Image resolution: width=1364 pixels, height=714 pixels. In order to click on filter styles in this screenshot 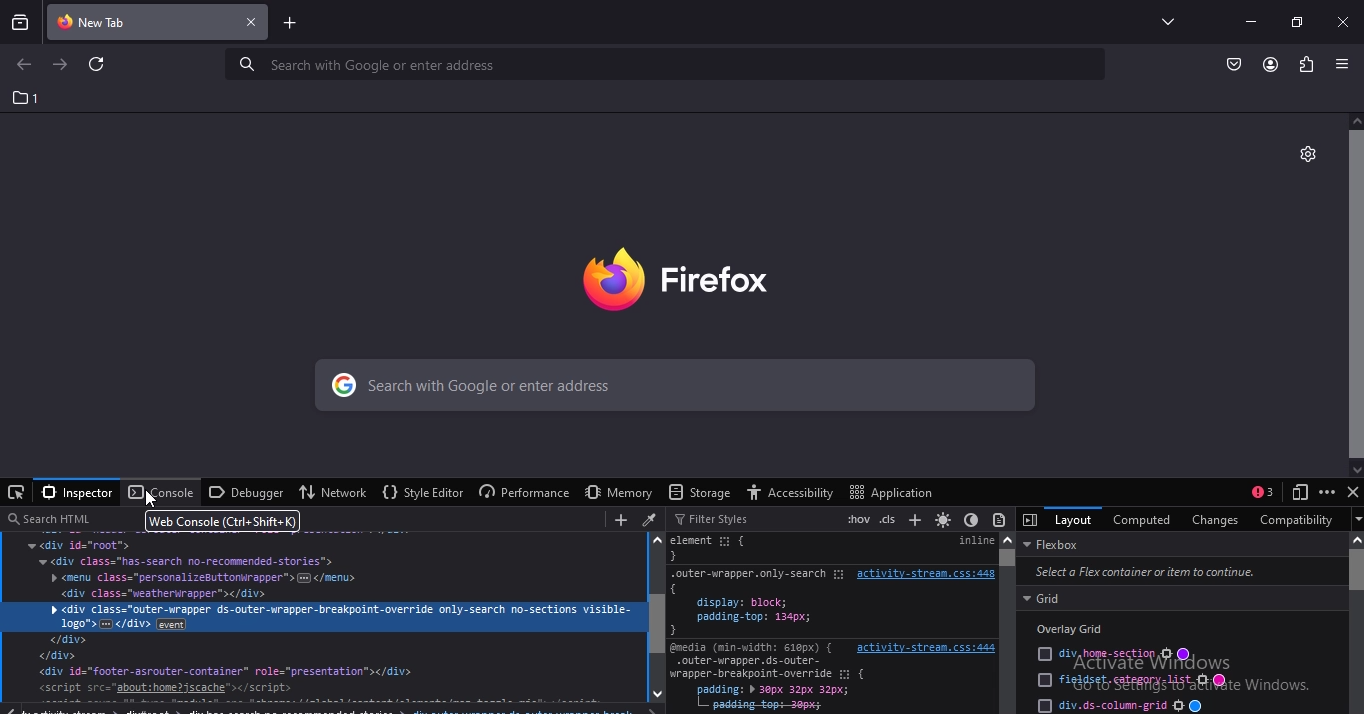, I will do `click(714, 520)`.